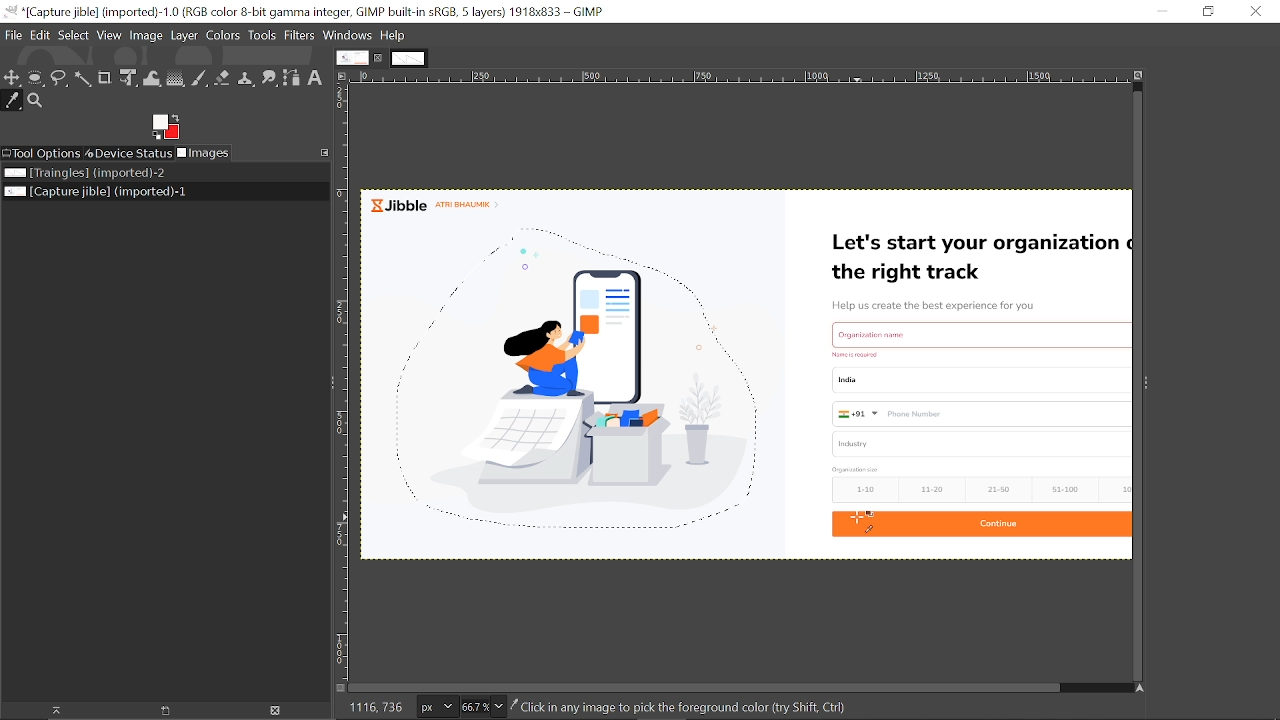 Image resolution: width=1280 pixels, height=720 pixels. What do you see at coordinates (13, 102) in the screenshot?
I see `Color picker tool` at bounding box center [13, 102].